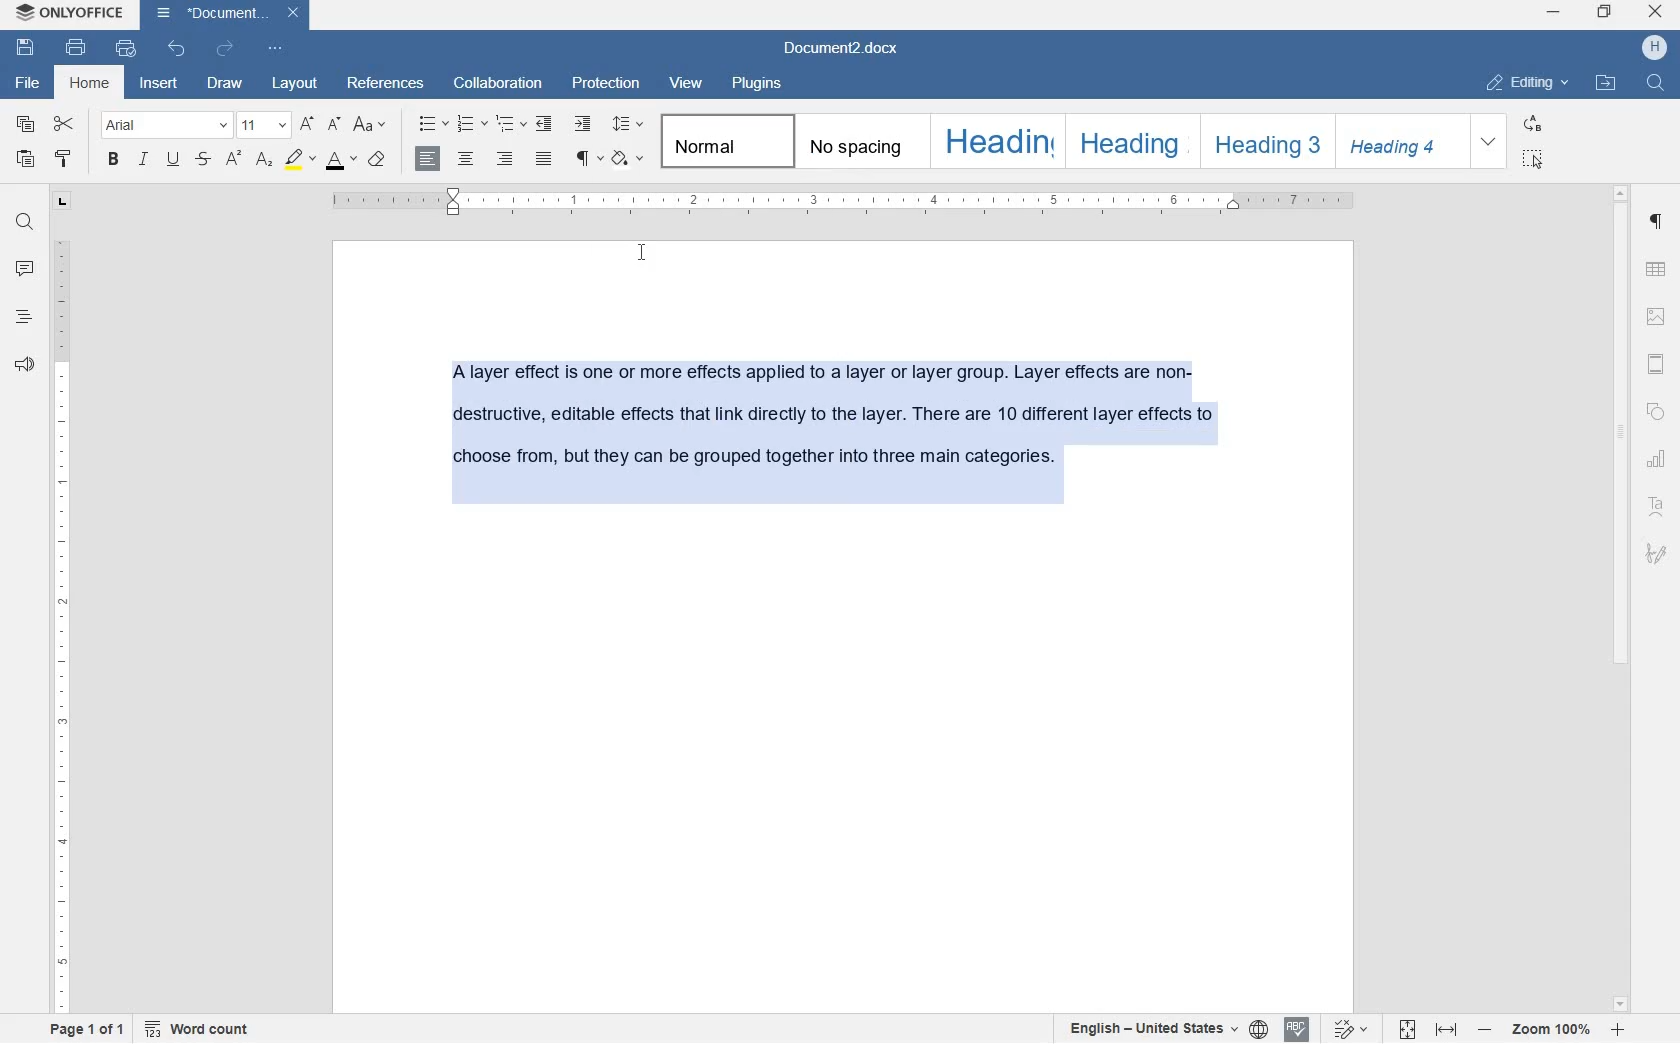 The width and height of the screenshot is (1680, 1044). I want to click on minimize, so click(1553, 13).